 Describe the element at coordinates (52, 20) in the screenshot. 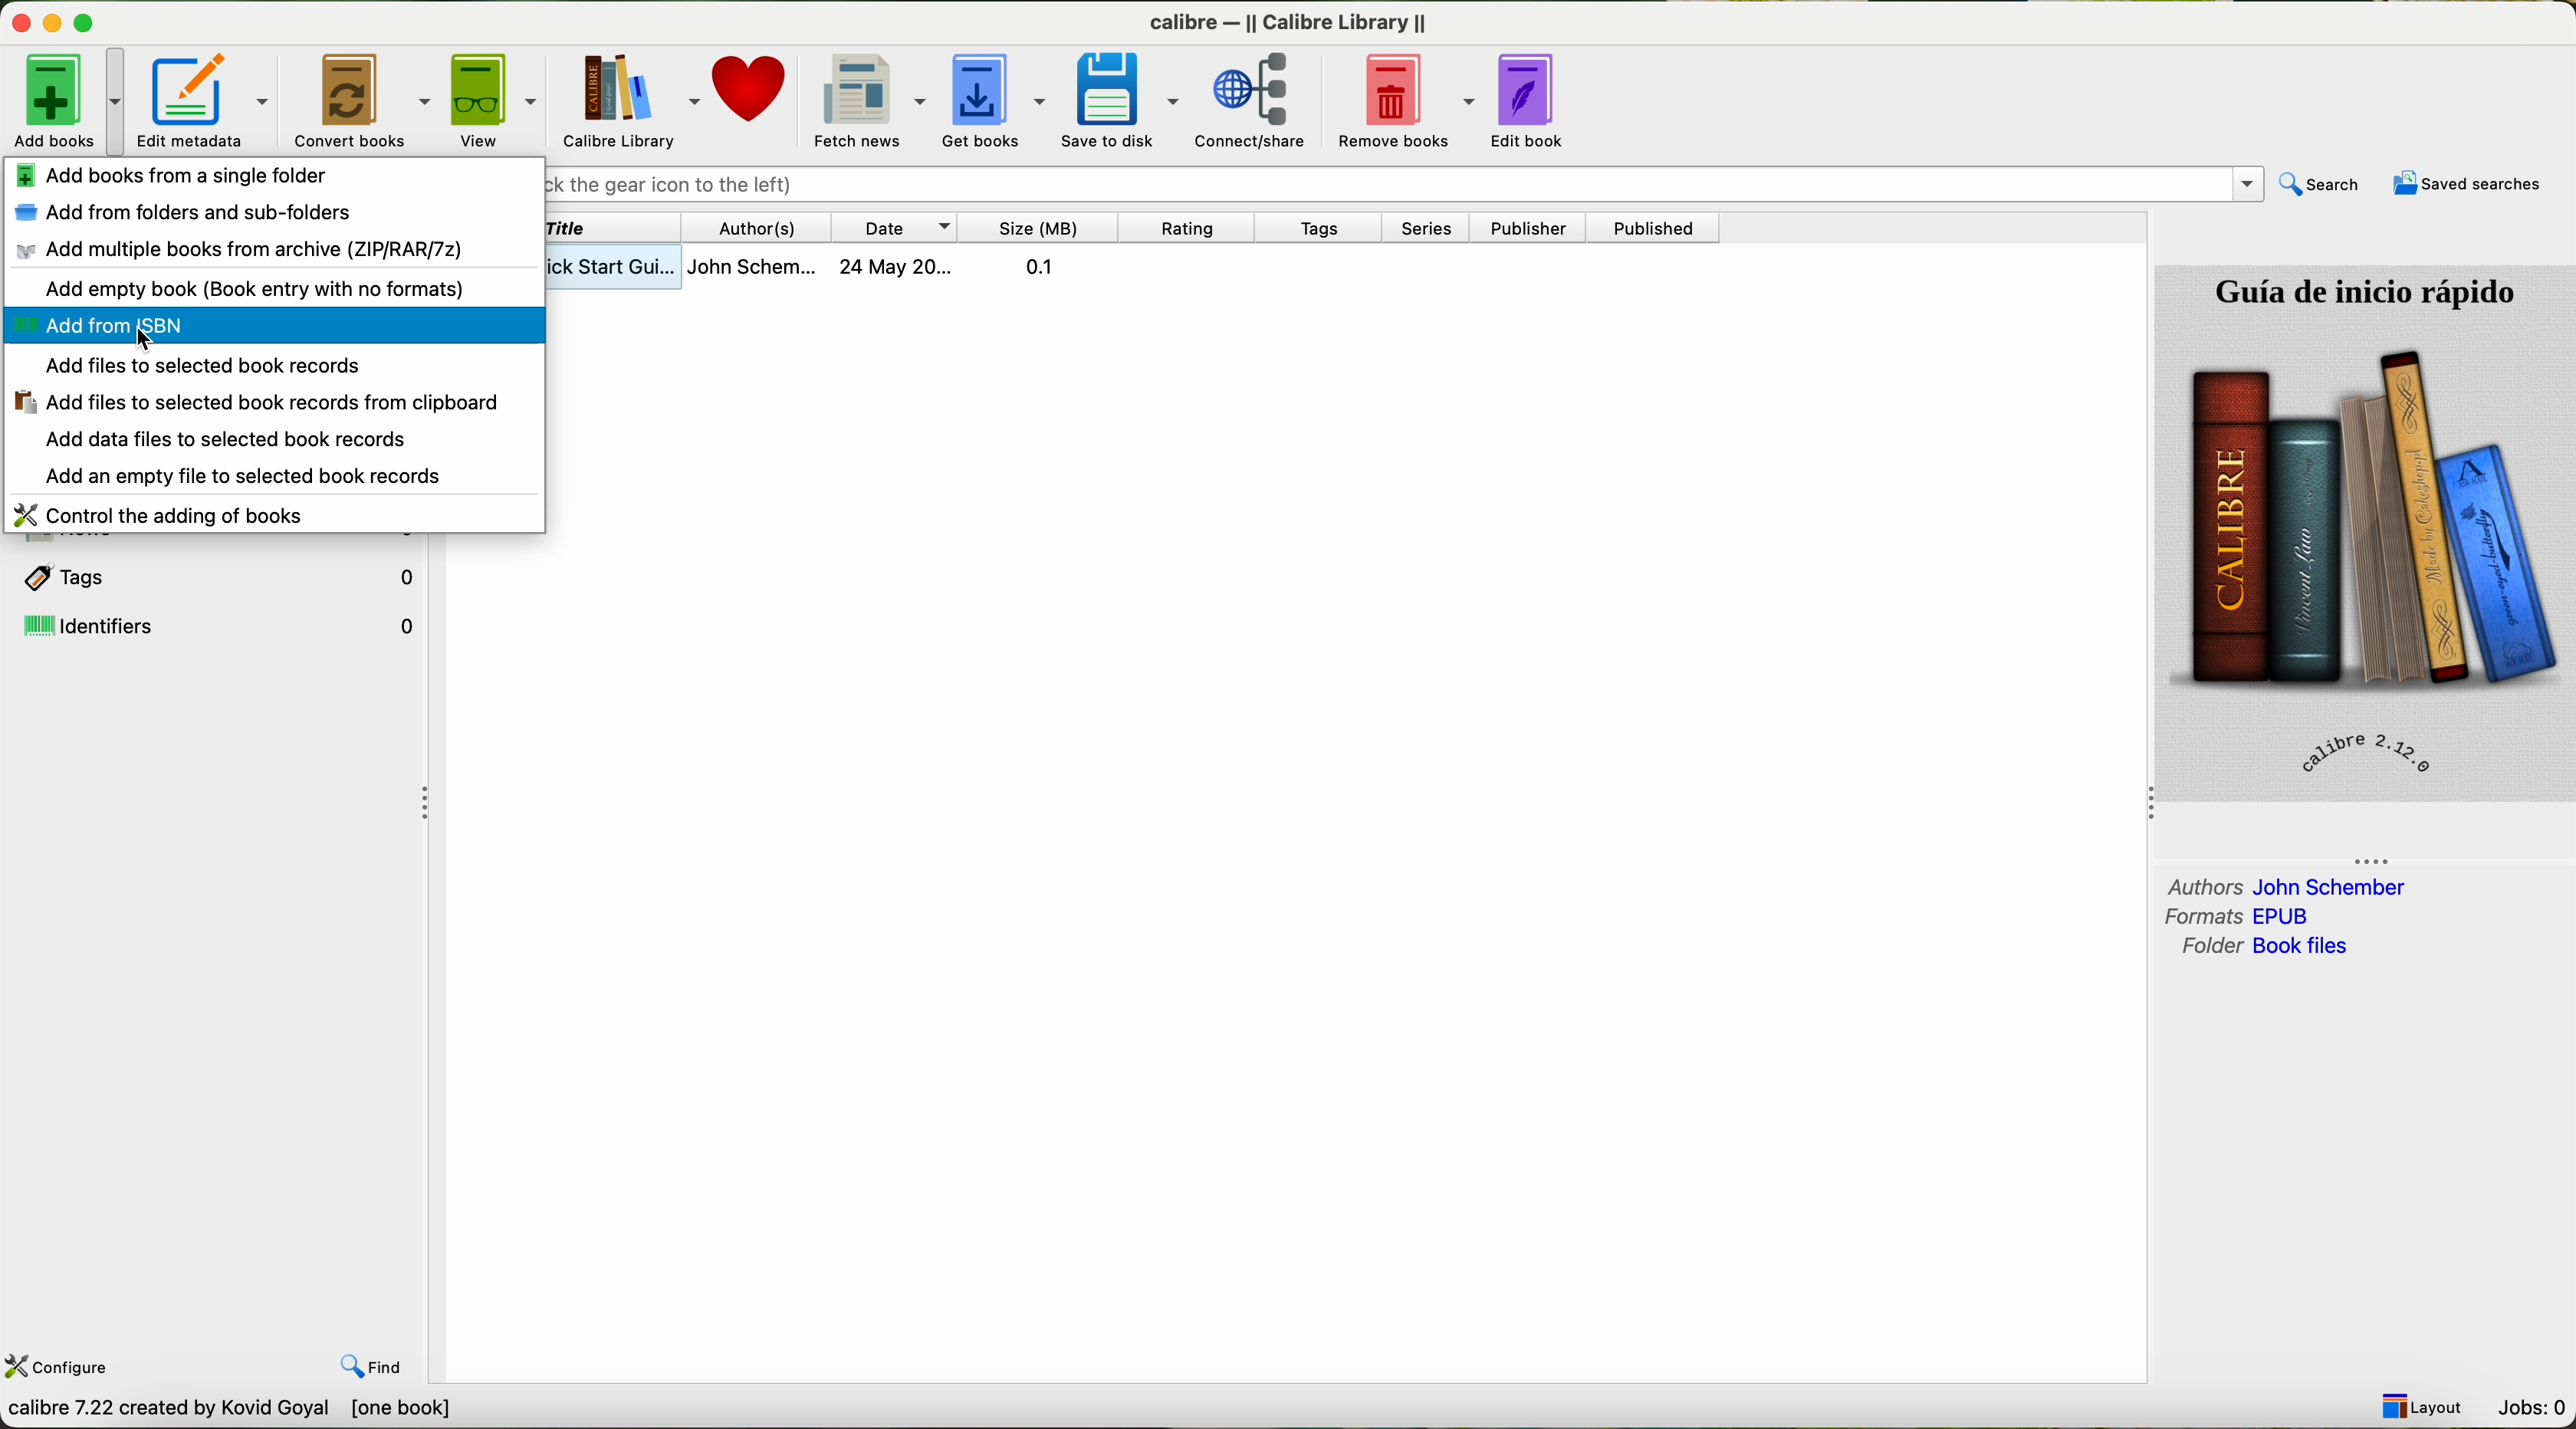

I see `disable buttons` at that location.